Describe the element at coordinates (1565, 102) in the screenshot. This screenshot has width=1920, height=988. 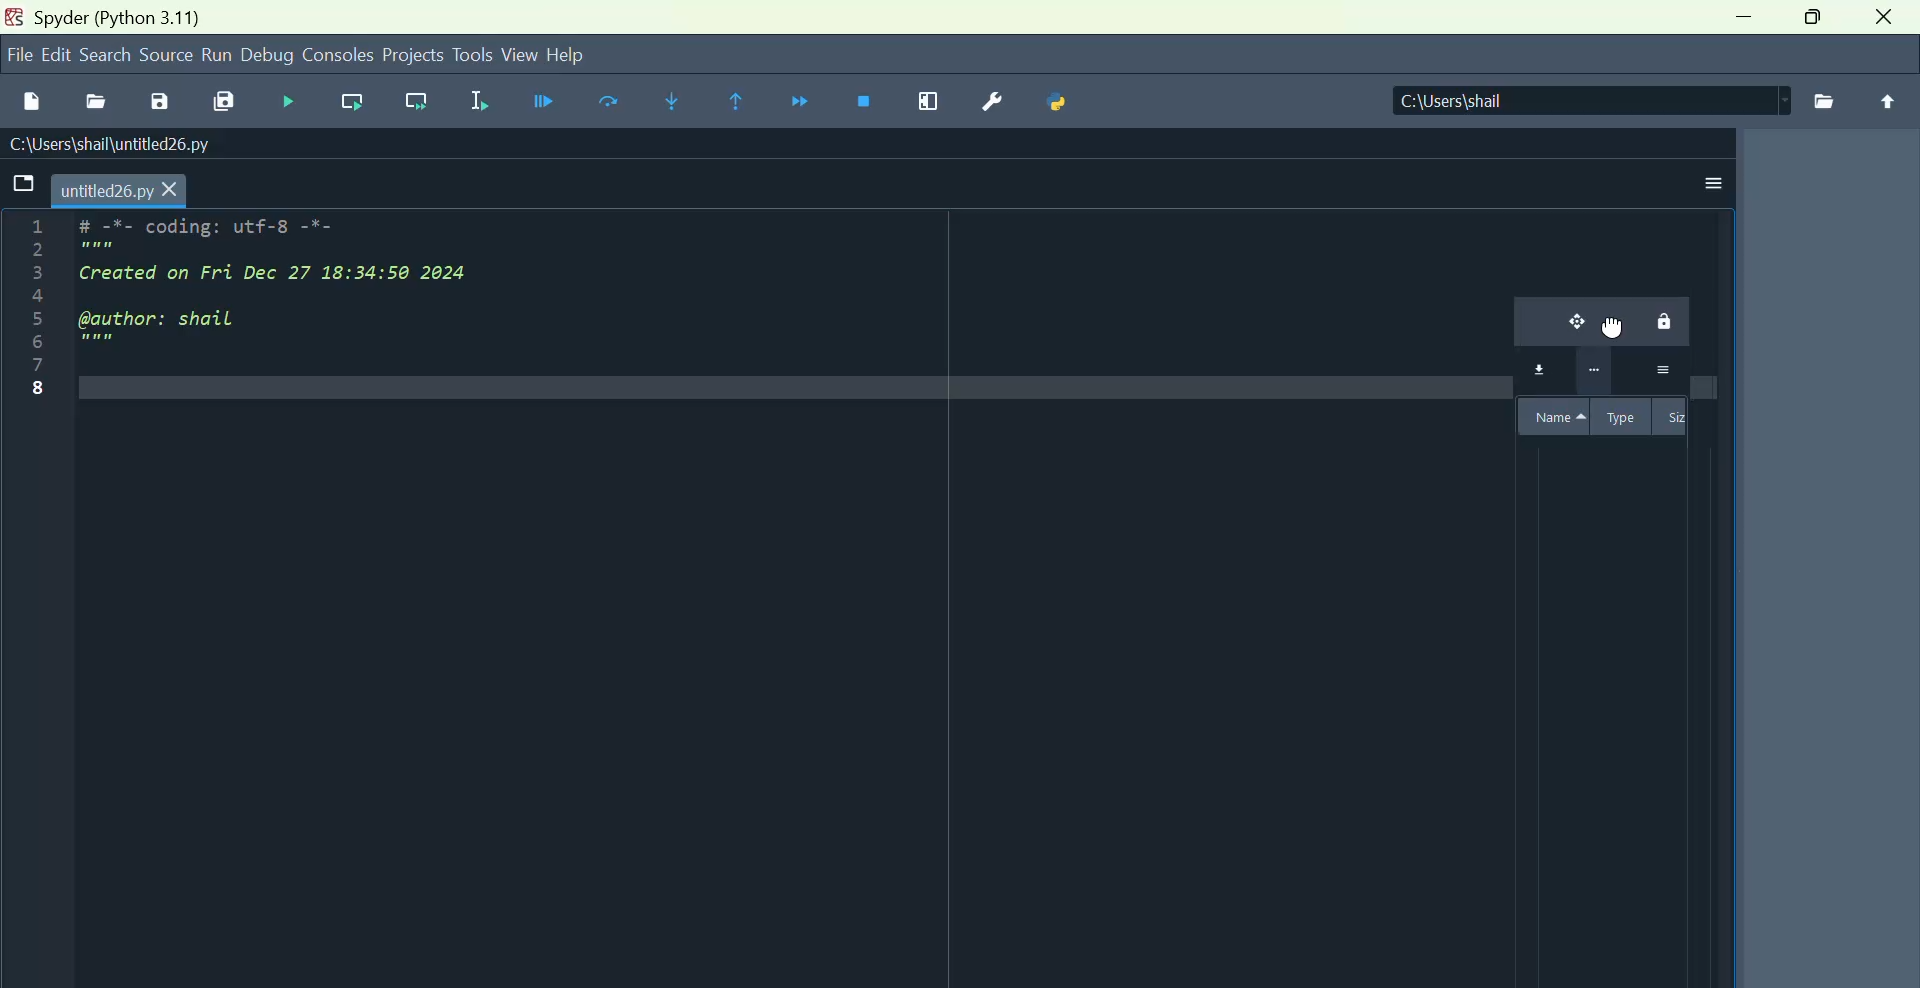
I see `| C:\Users\shail` at that location.